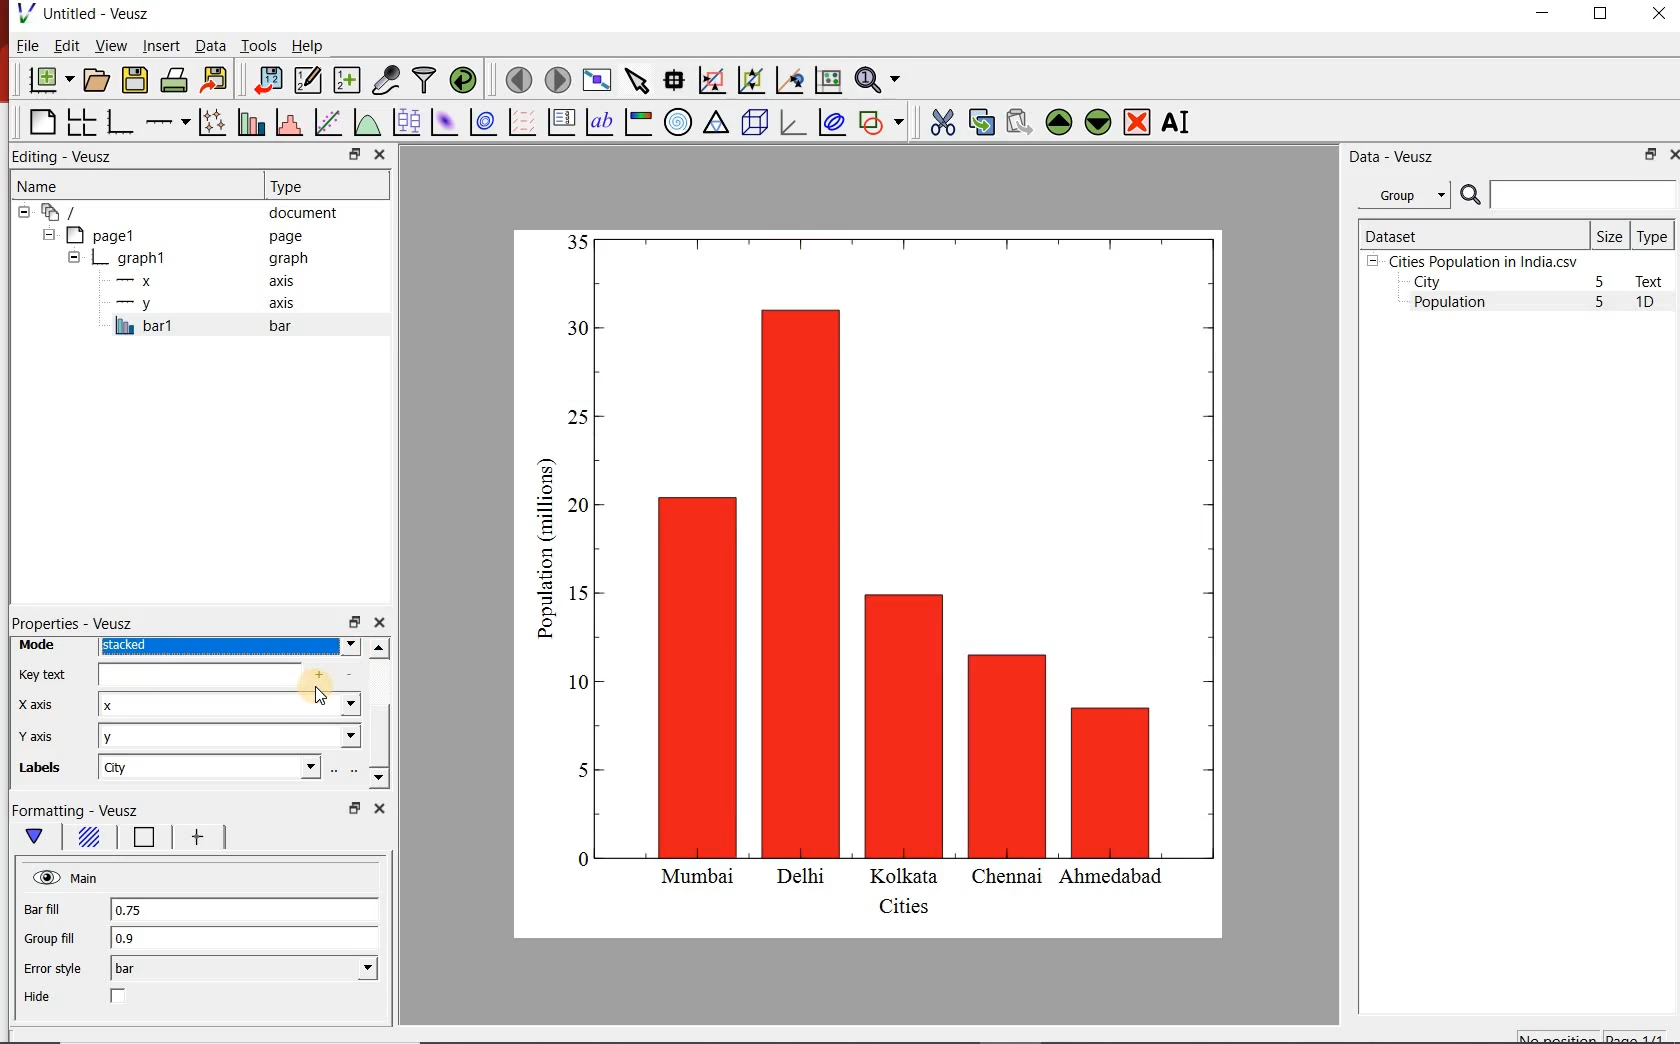  What do you see at coordinates (516, 78) in the screenshot?
I see `move to the previous page` at bounding box center [516, 78].